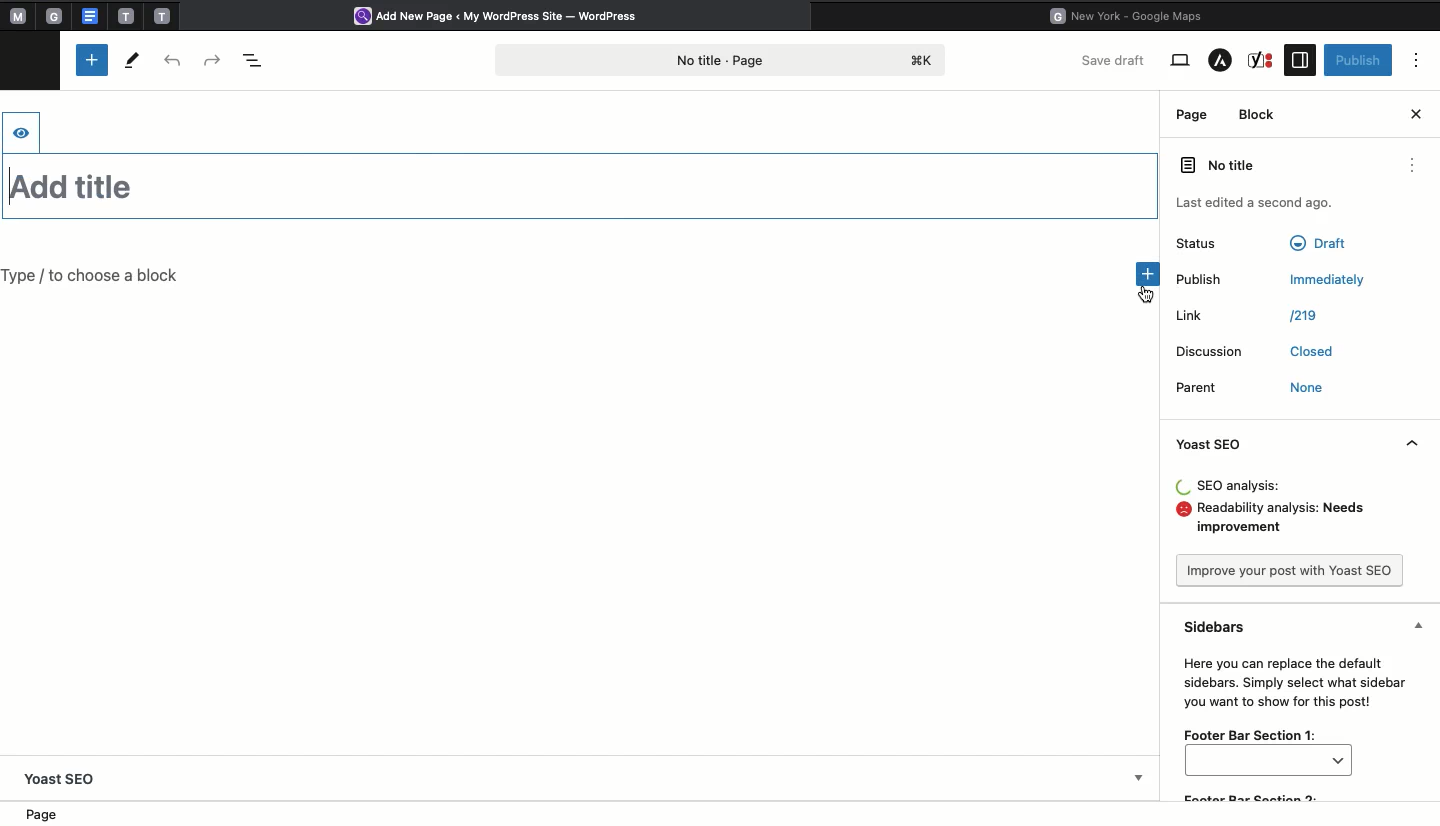 This screenshot has height=826, width=1440. What do you see at coordinates (1220, 62) in the screenshot?
I see `Astra` at bounding box center [1220, 62].